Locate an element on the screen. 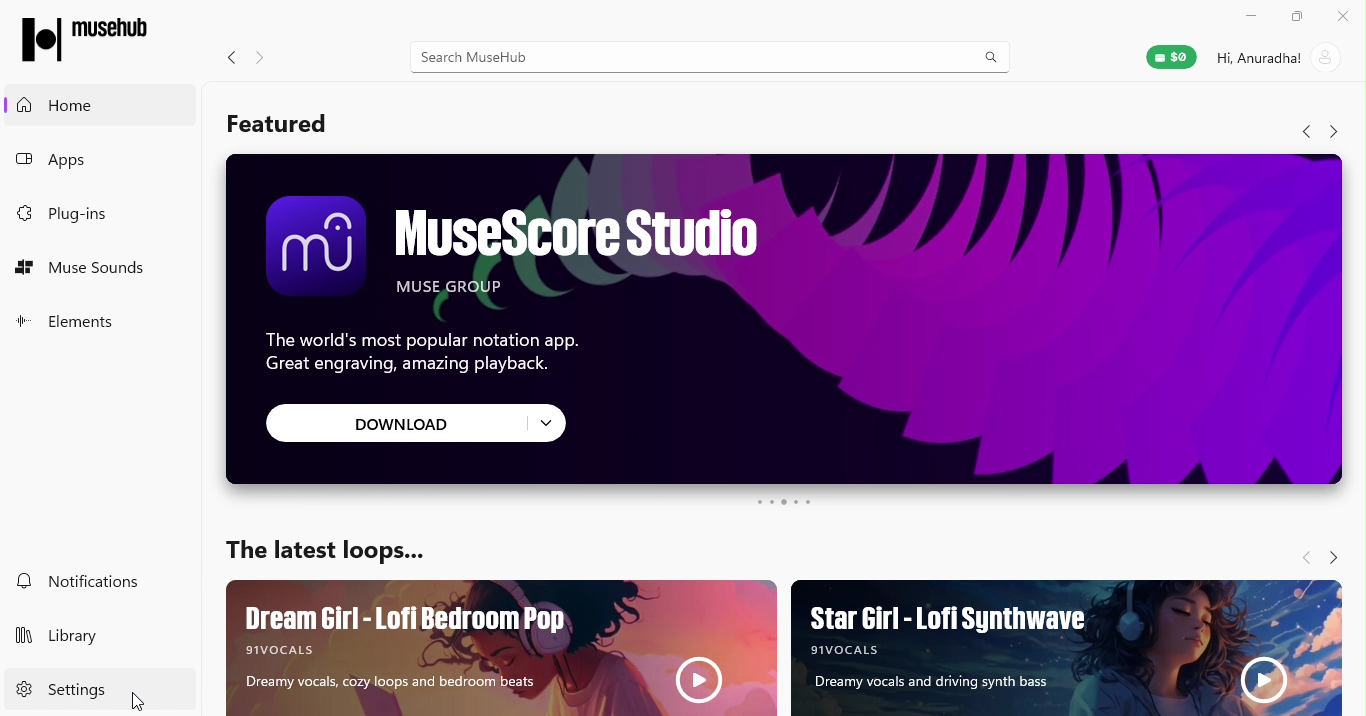 Image resolution: width=1366 pixels, height=716 pixels. Dream girl- Lofi bedroom pop Ad is located at coordinates (489, 646).